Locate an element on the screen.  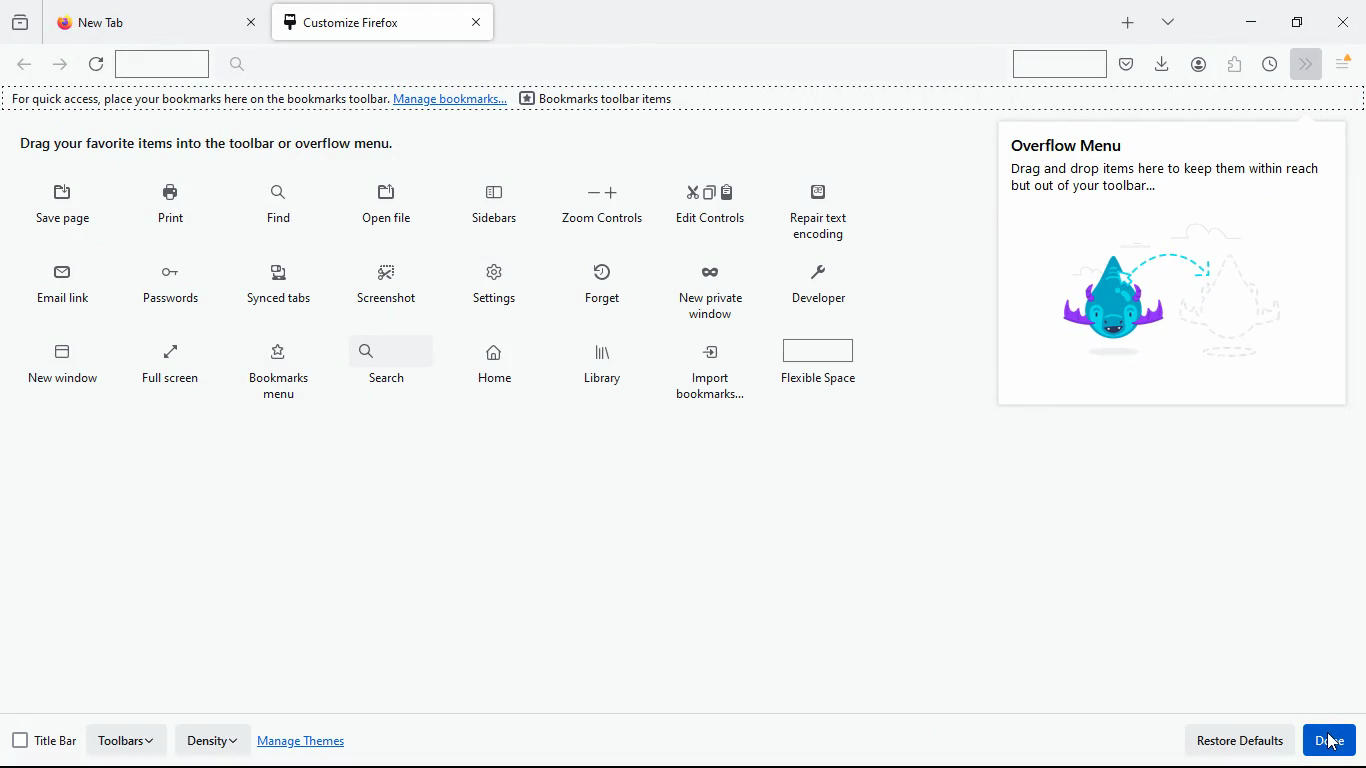
toolbars is located at coordinates (129, 739).